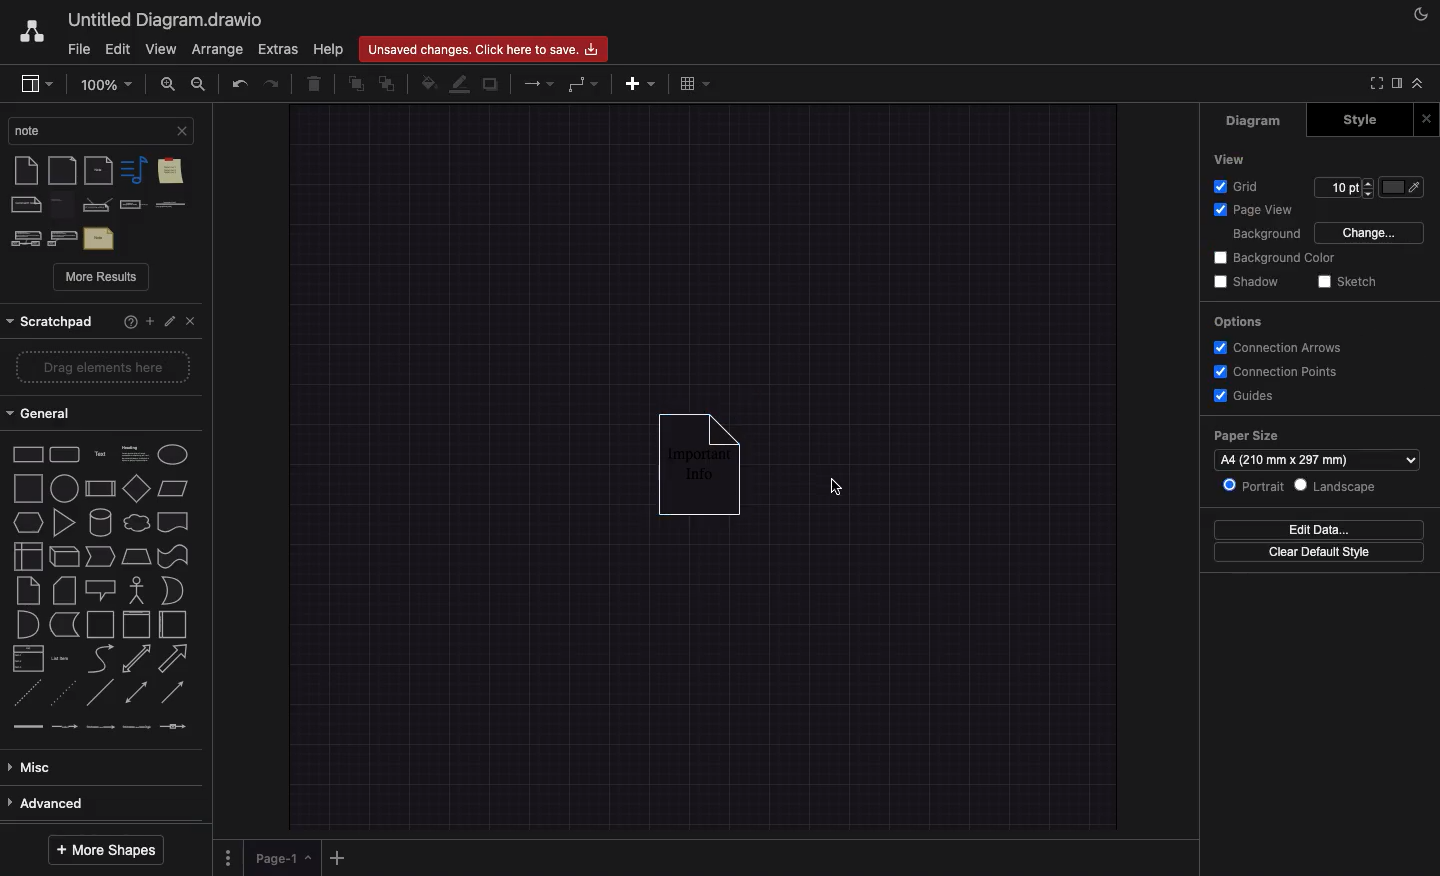 The height and width of the screenshot is (876, 1440). Describe the element at coordinates (87, 129) in the screenshot. I see `search bar.current search:Note` at that location.